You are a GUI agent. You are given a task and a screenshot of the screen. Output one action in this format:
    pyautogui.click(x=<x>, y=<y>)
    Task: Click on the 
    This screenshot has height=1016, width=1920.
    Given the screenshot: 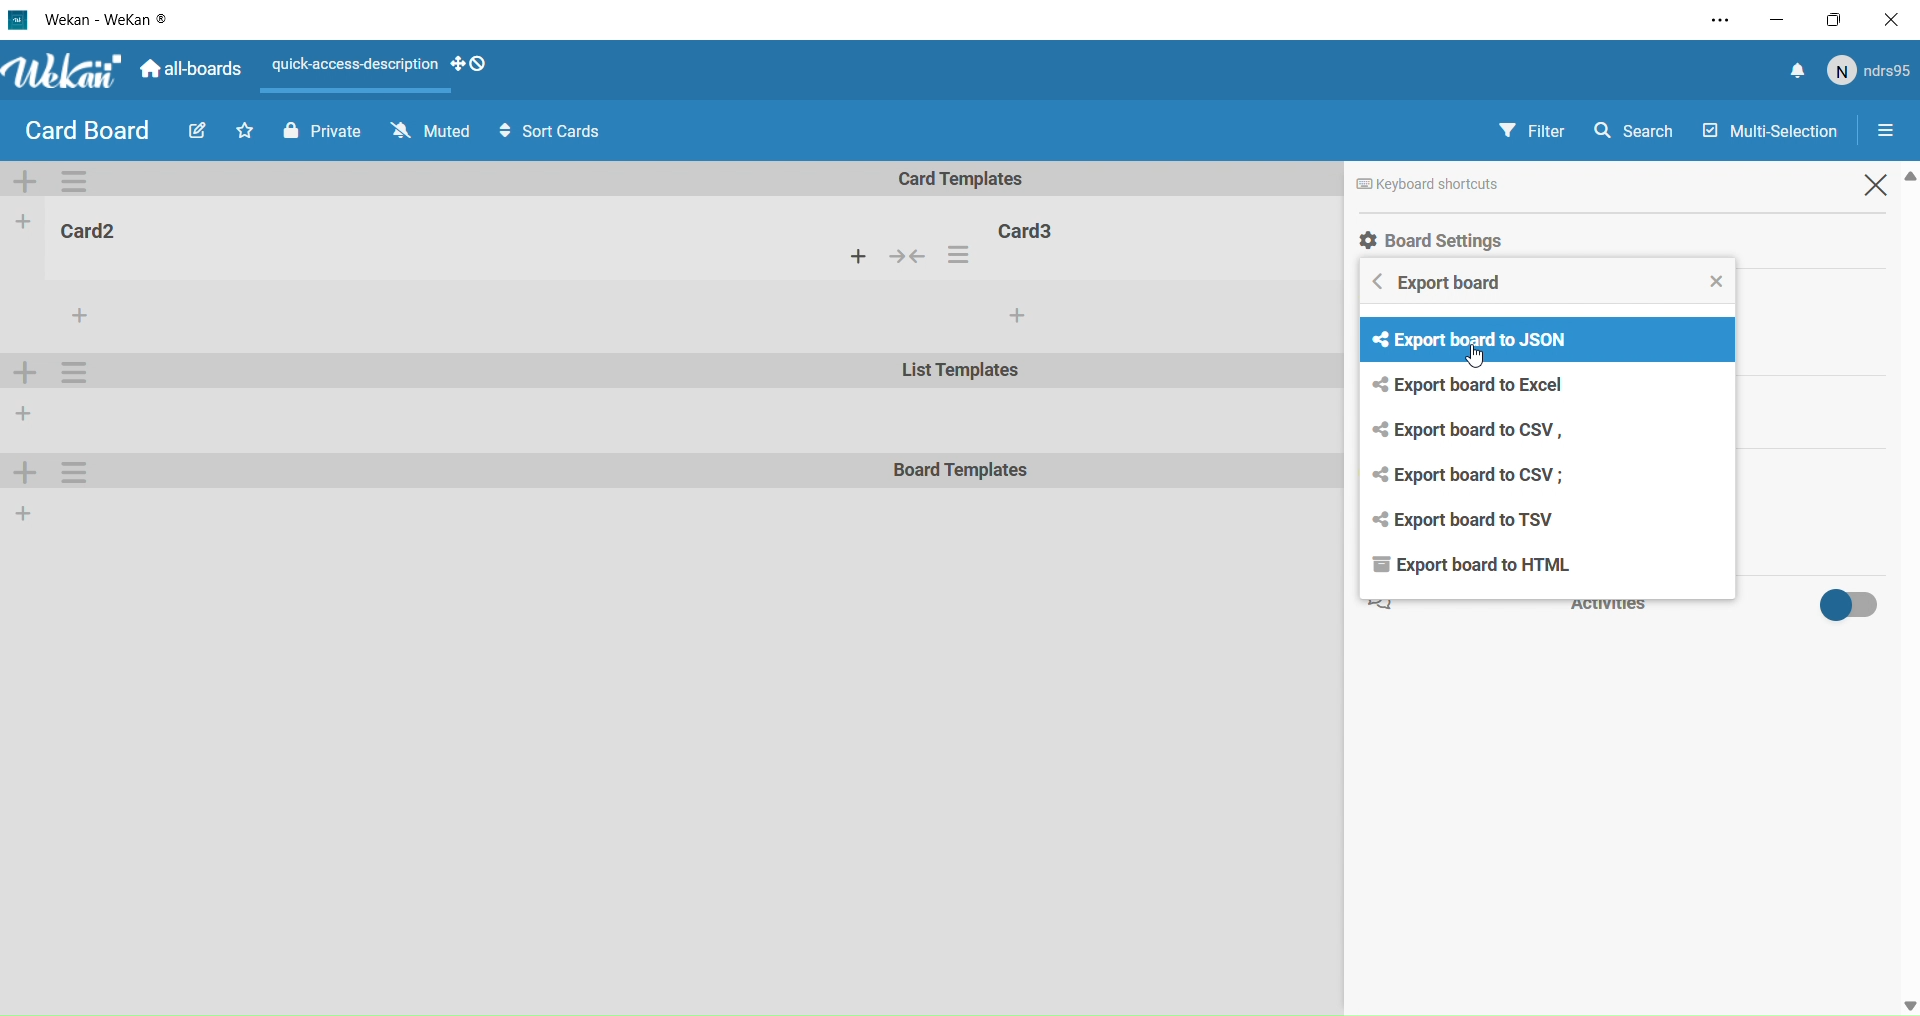 What is the action you would take?
    pyautogui.click(x=79, y=315)
    